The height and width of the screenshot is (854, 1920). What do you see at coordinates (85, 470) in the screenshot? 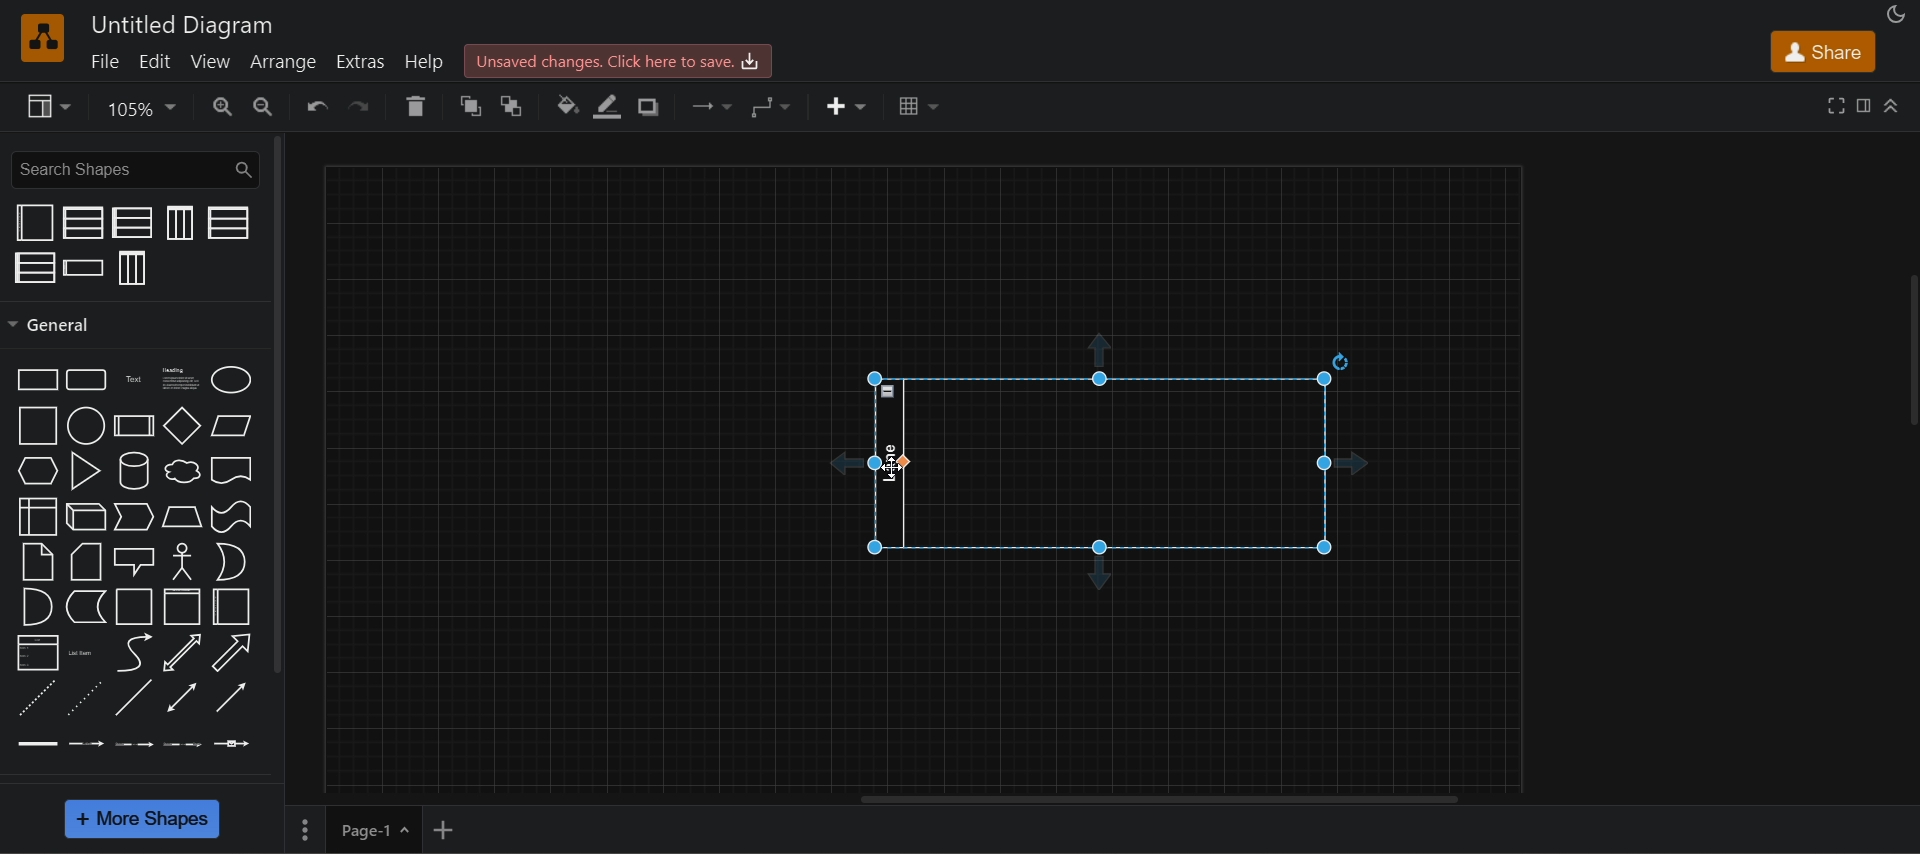
I see `triangle` at bounding box center [85, 470].